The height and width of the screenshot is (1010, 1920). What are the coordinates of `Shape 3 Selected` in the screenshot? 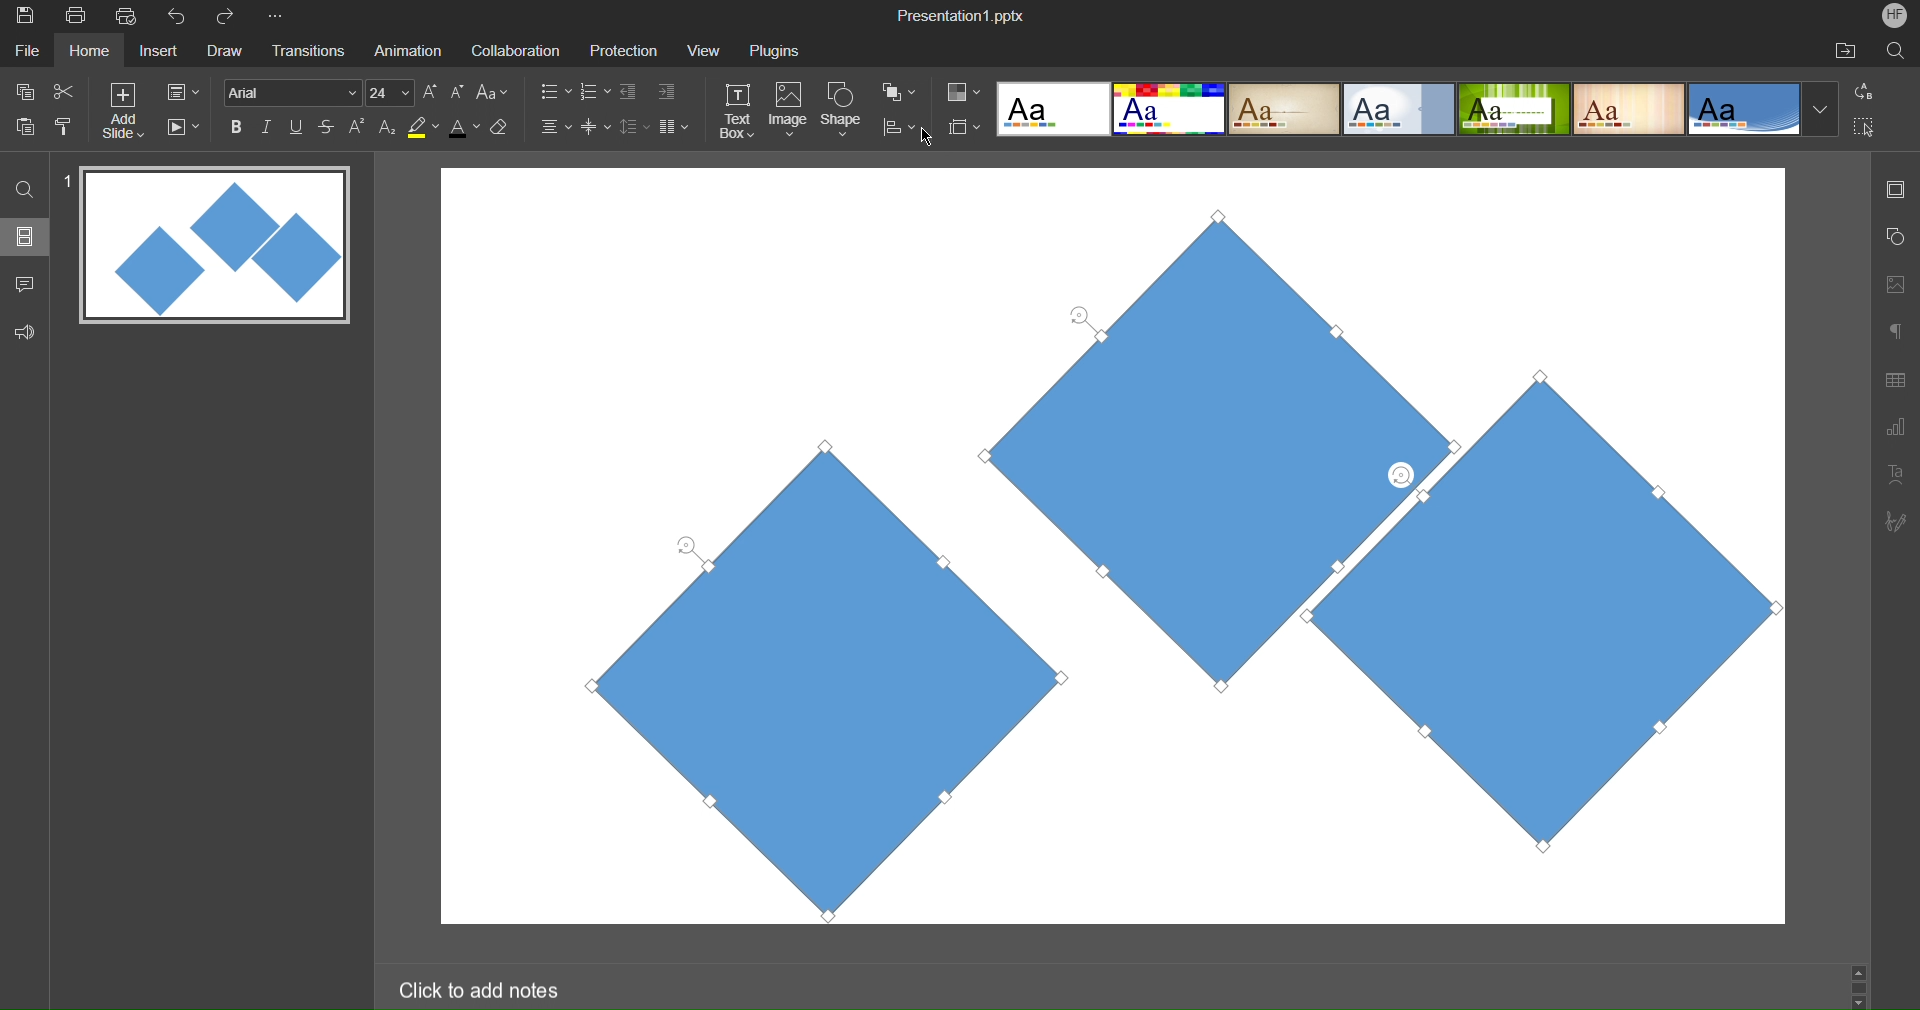 It's located at (1625, 678).